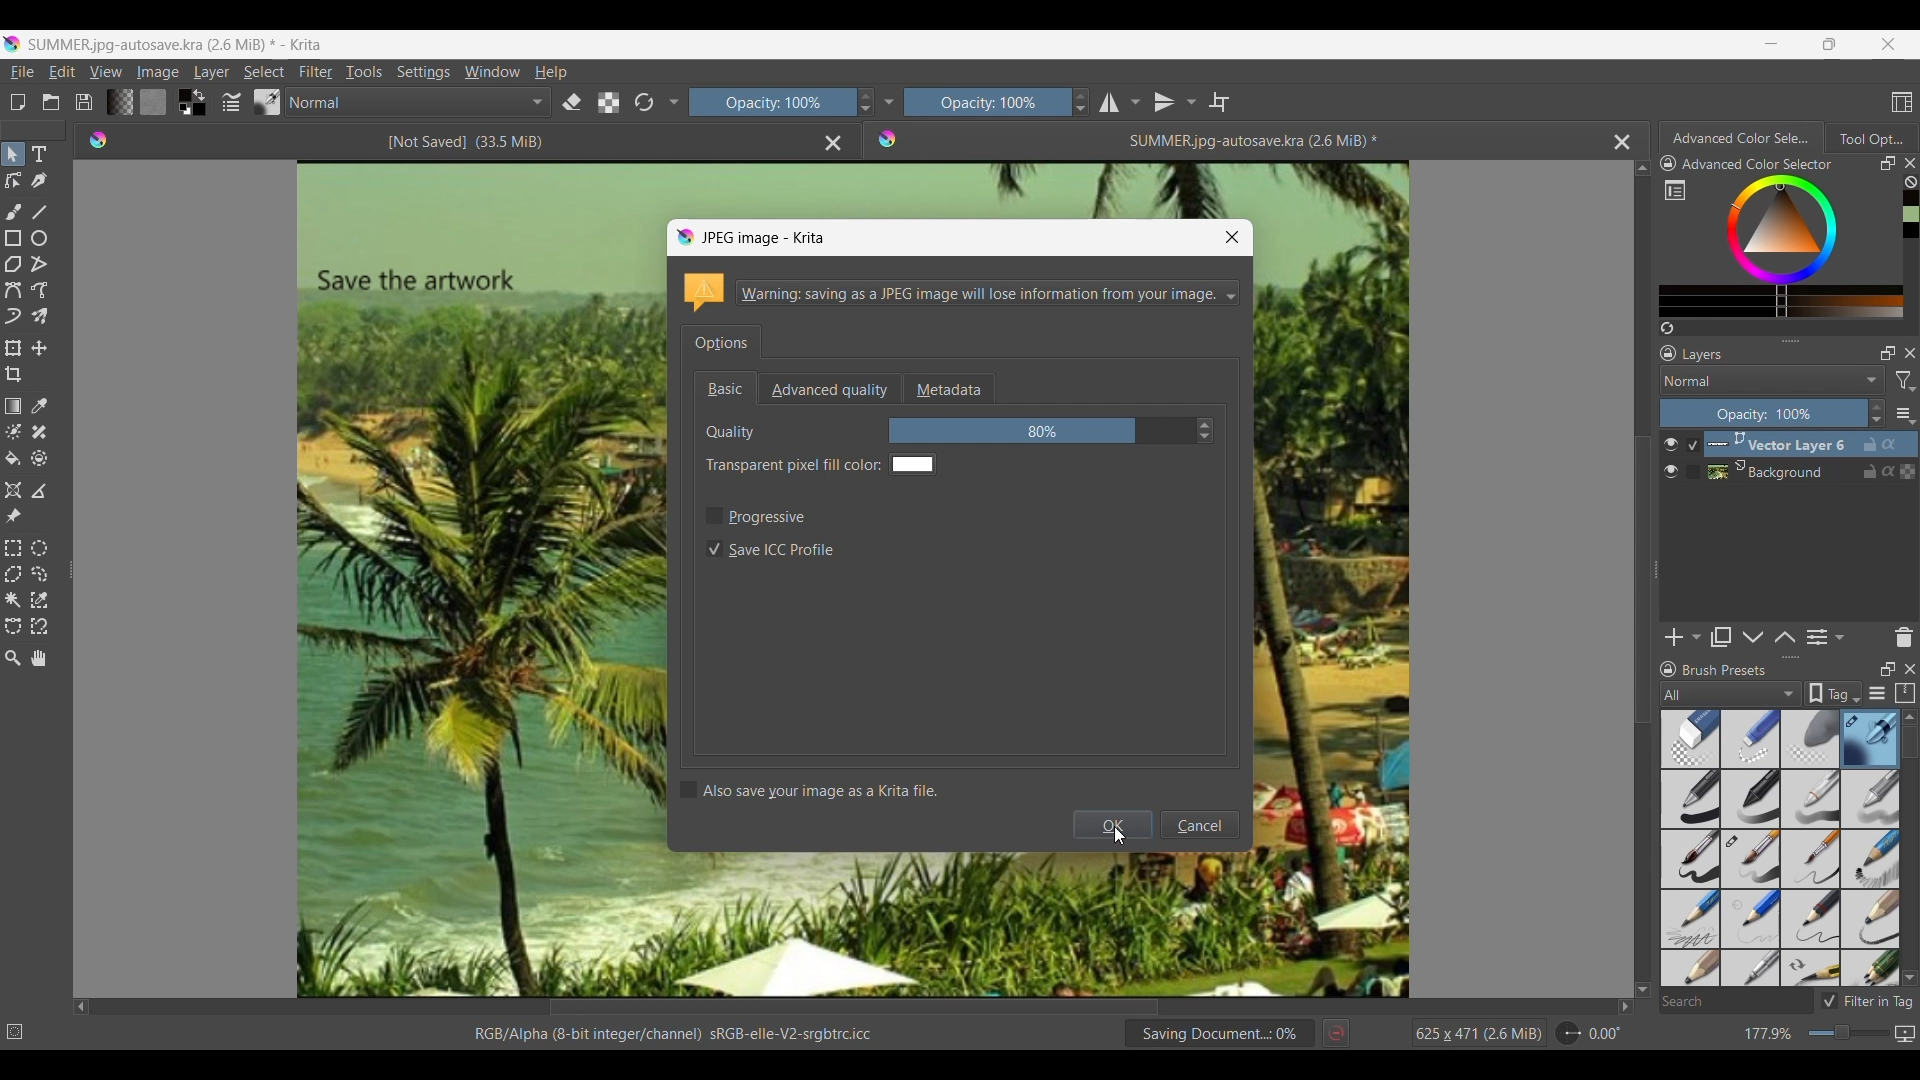 The height and width of the screenshot is (1080, 1920). I want to click on Color range for selection, so click(1794, 246).